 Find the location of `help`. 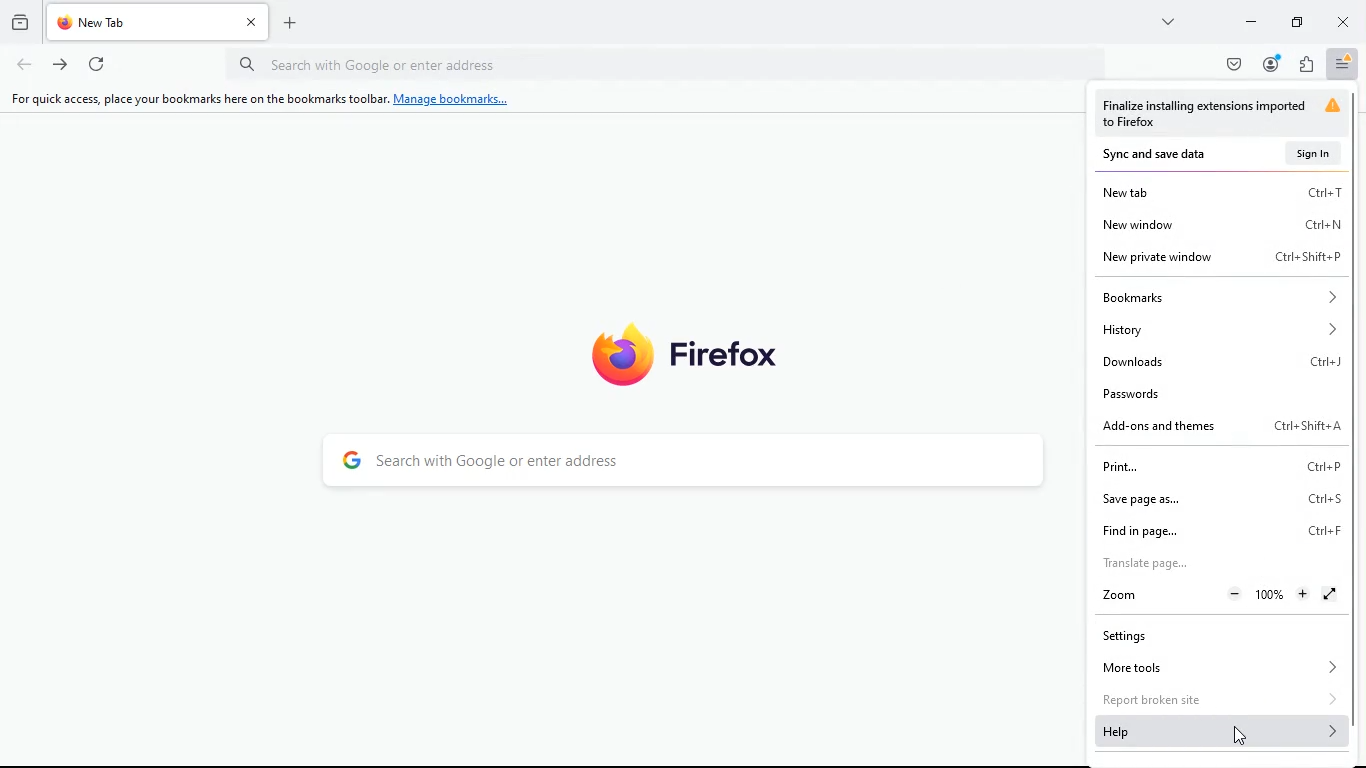

help is located at coordinates (1218, 733).